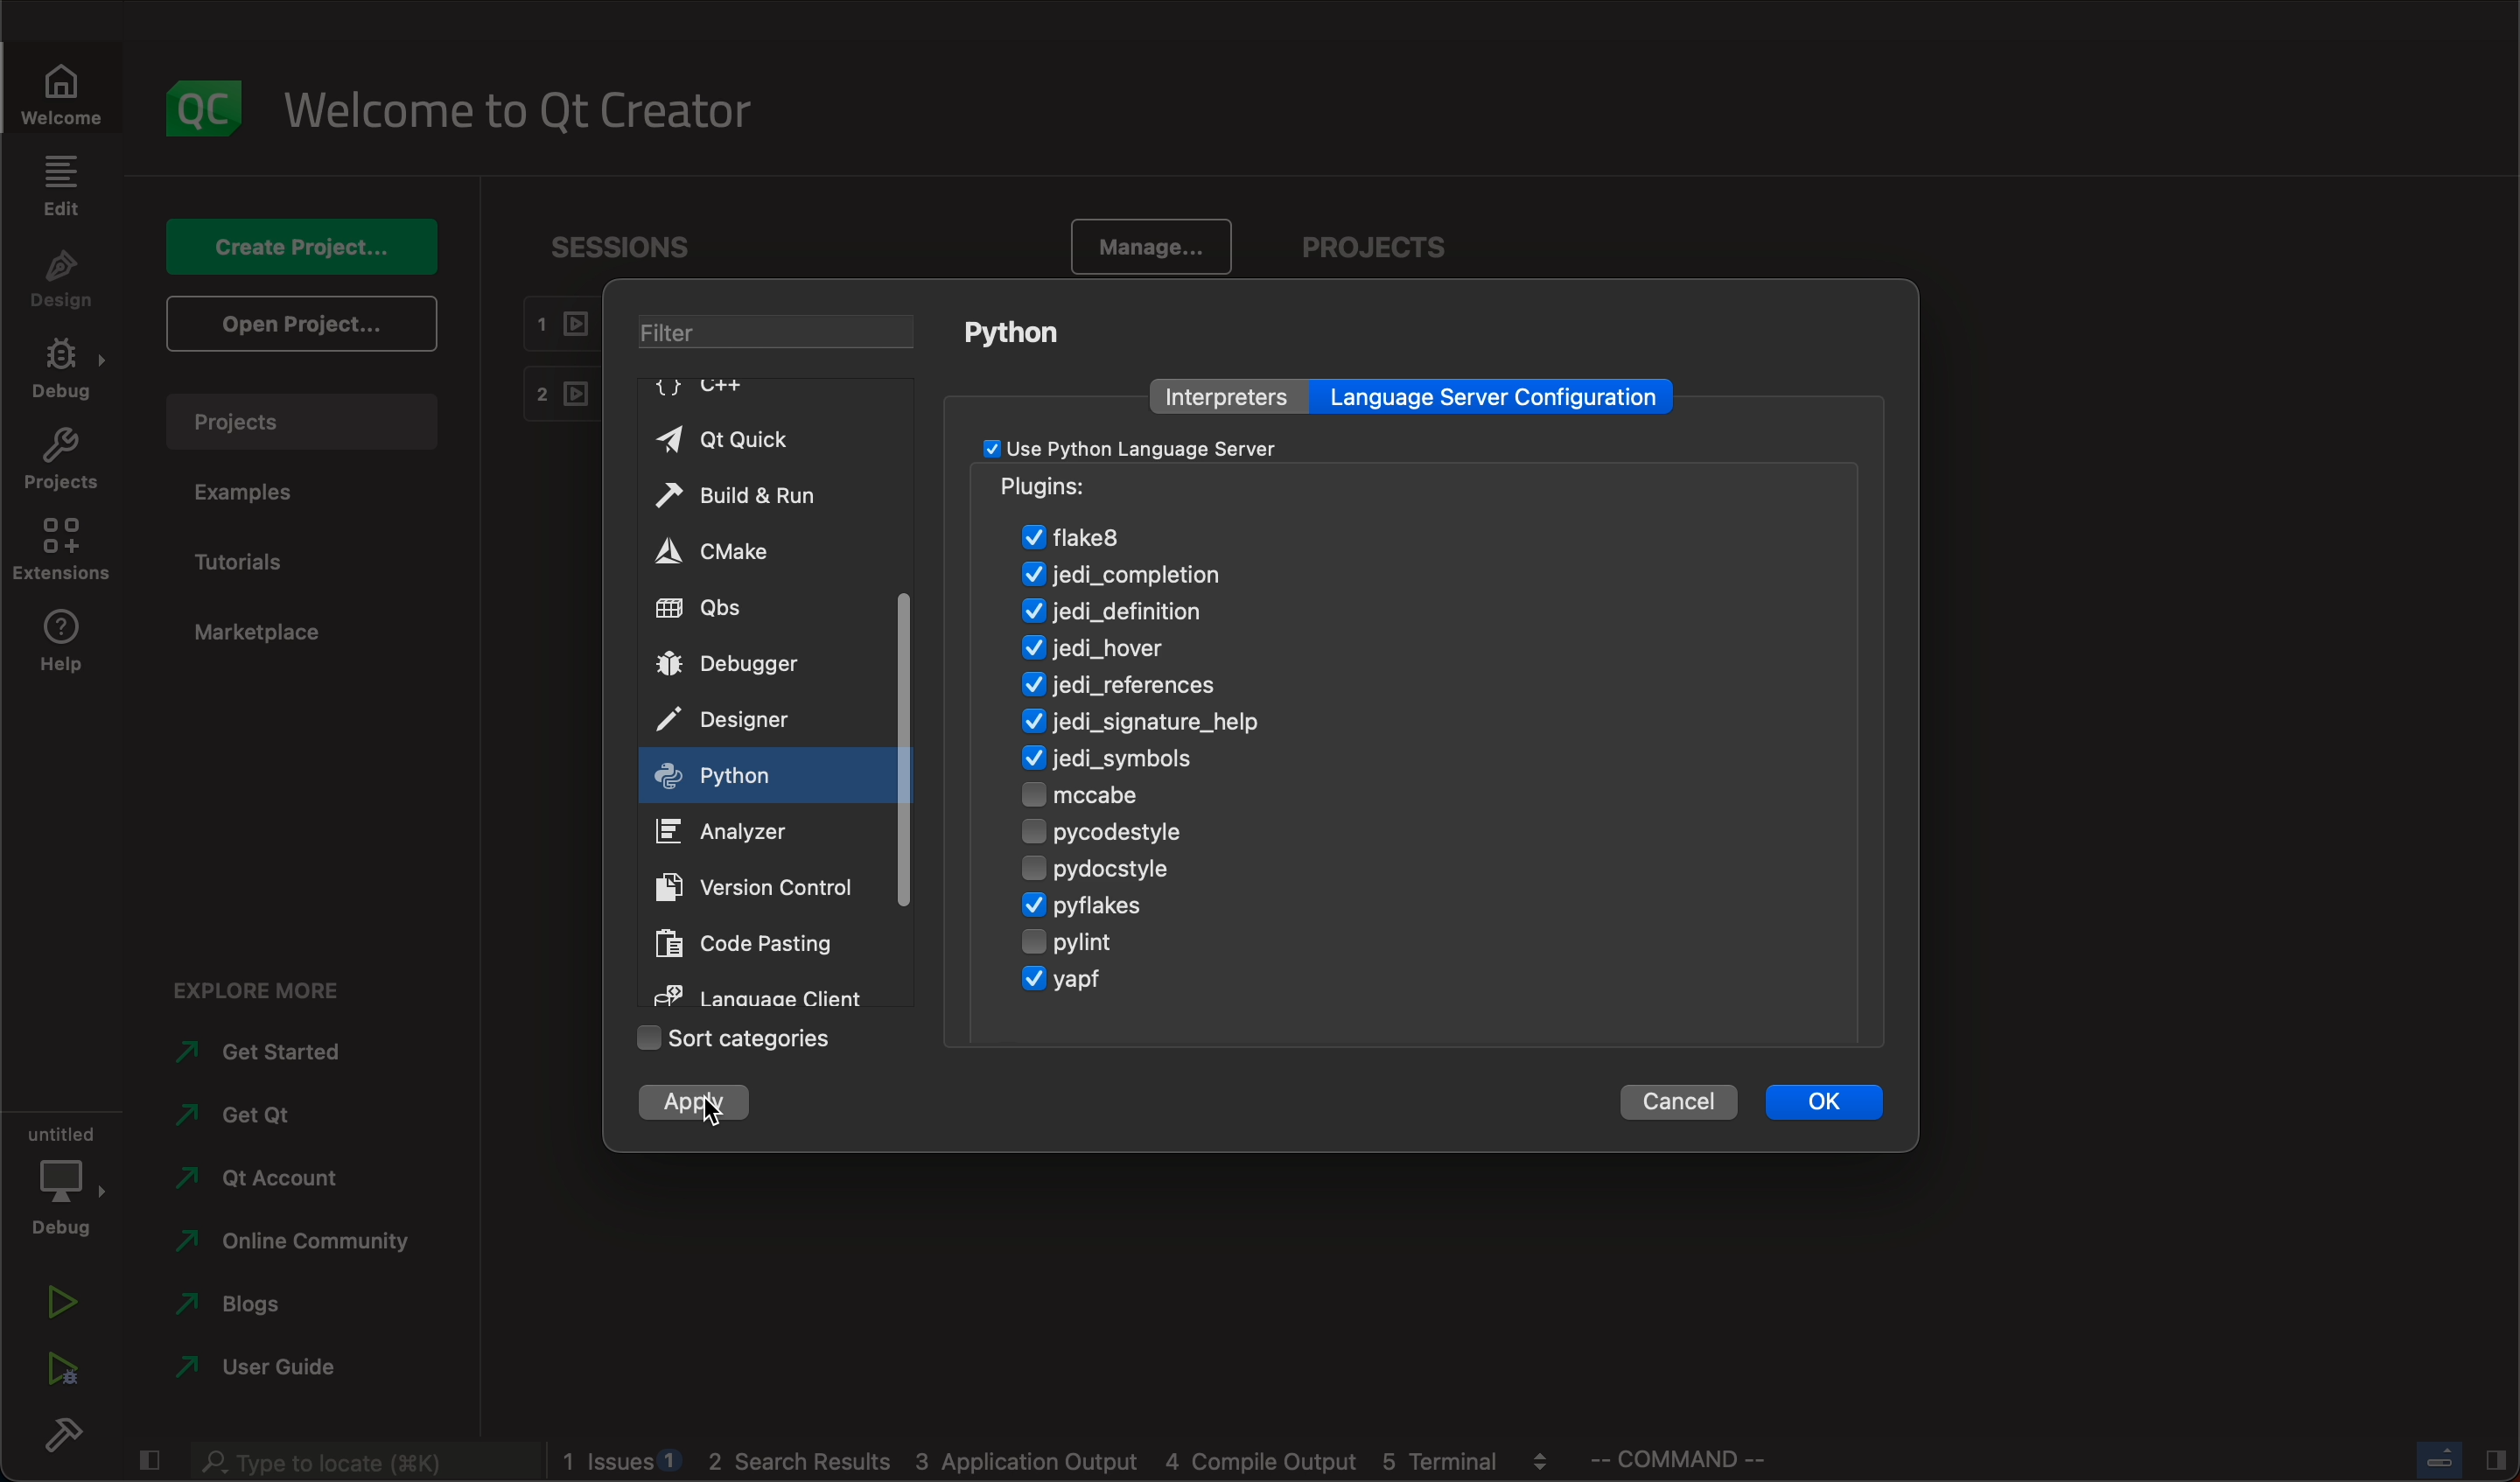 The width and height of the screenshot is (2520, 1482). What do you see at coordinates (714, 1114) in the screenshot?
I see `cursor` at bounding box center [714, 1114].